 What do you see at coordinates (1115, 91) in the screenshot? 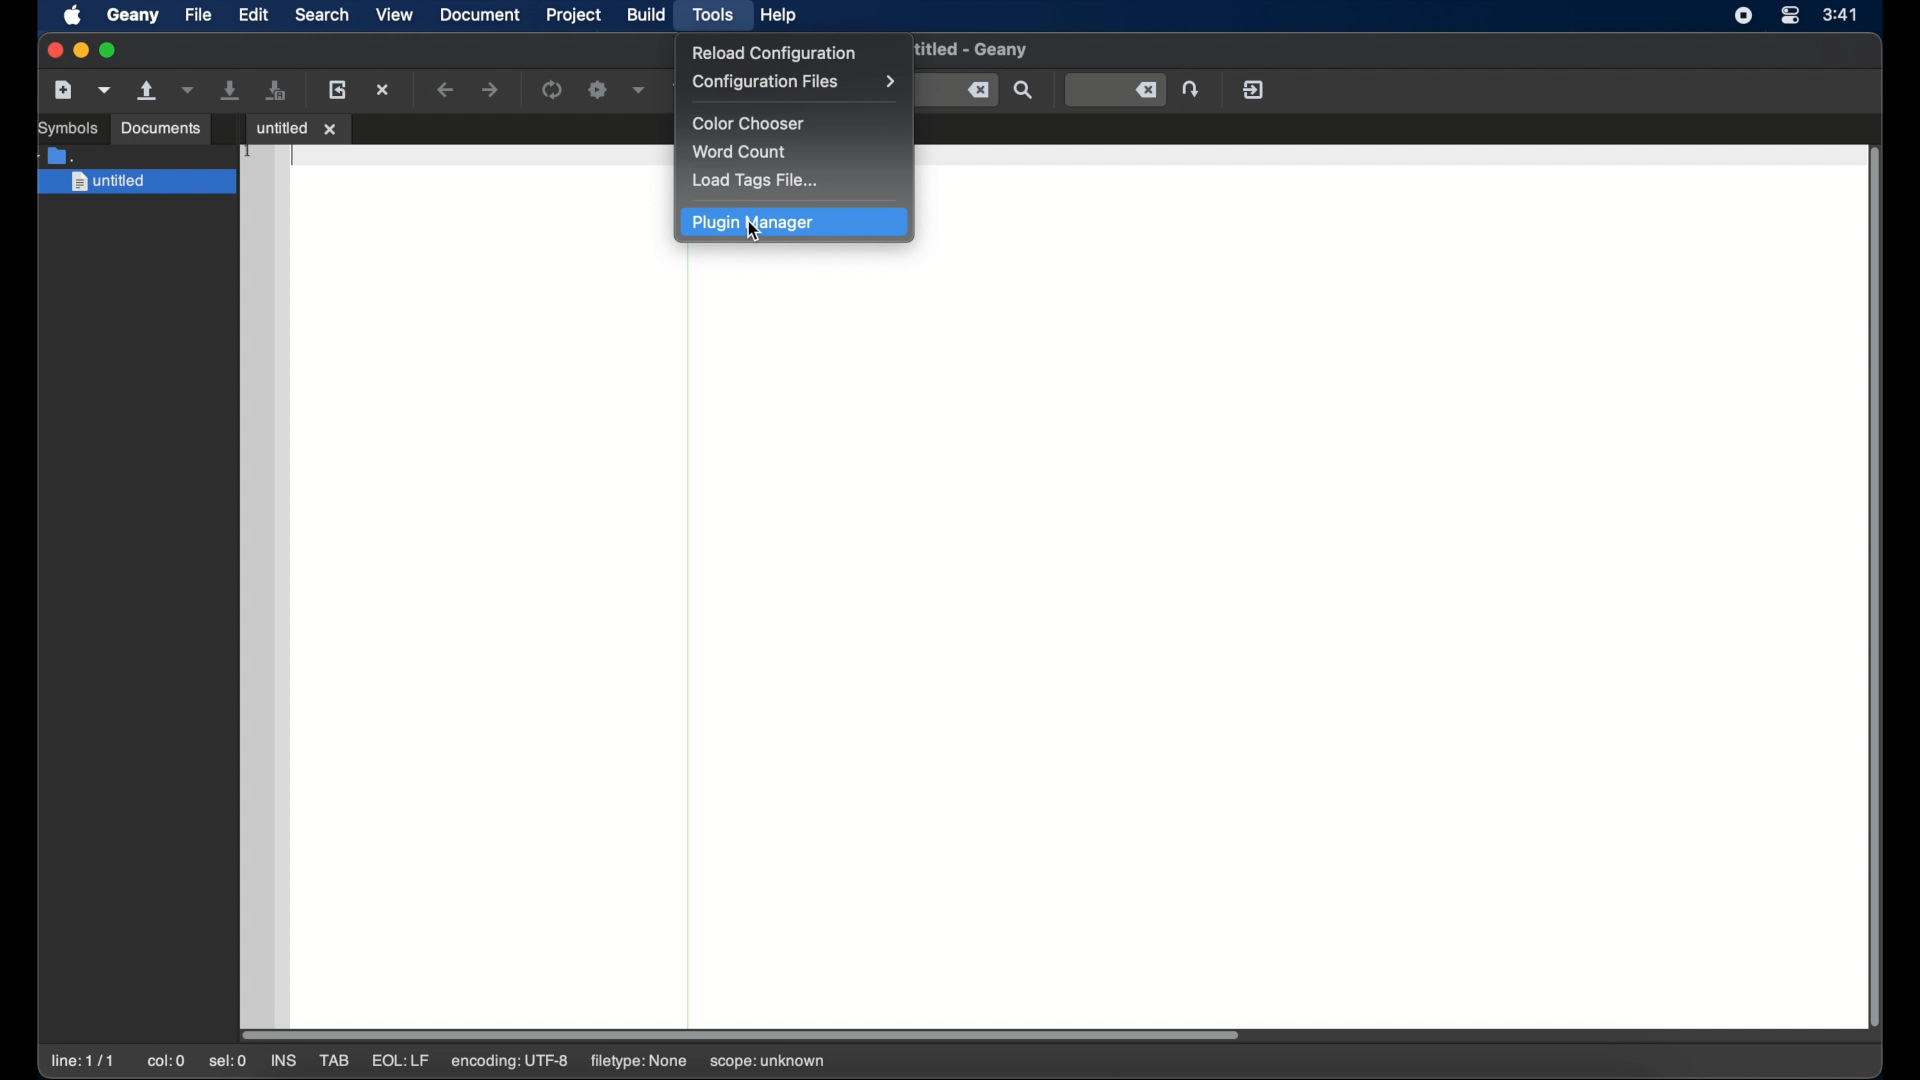
I see `jump to entered line number` at bounding box center [1115, 91].